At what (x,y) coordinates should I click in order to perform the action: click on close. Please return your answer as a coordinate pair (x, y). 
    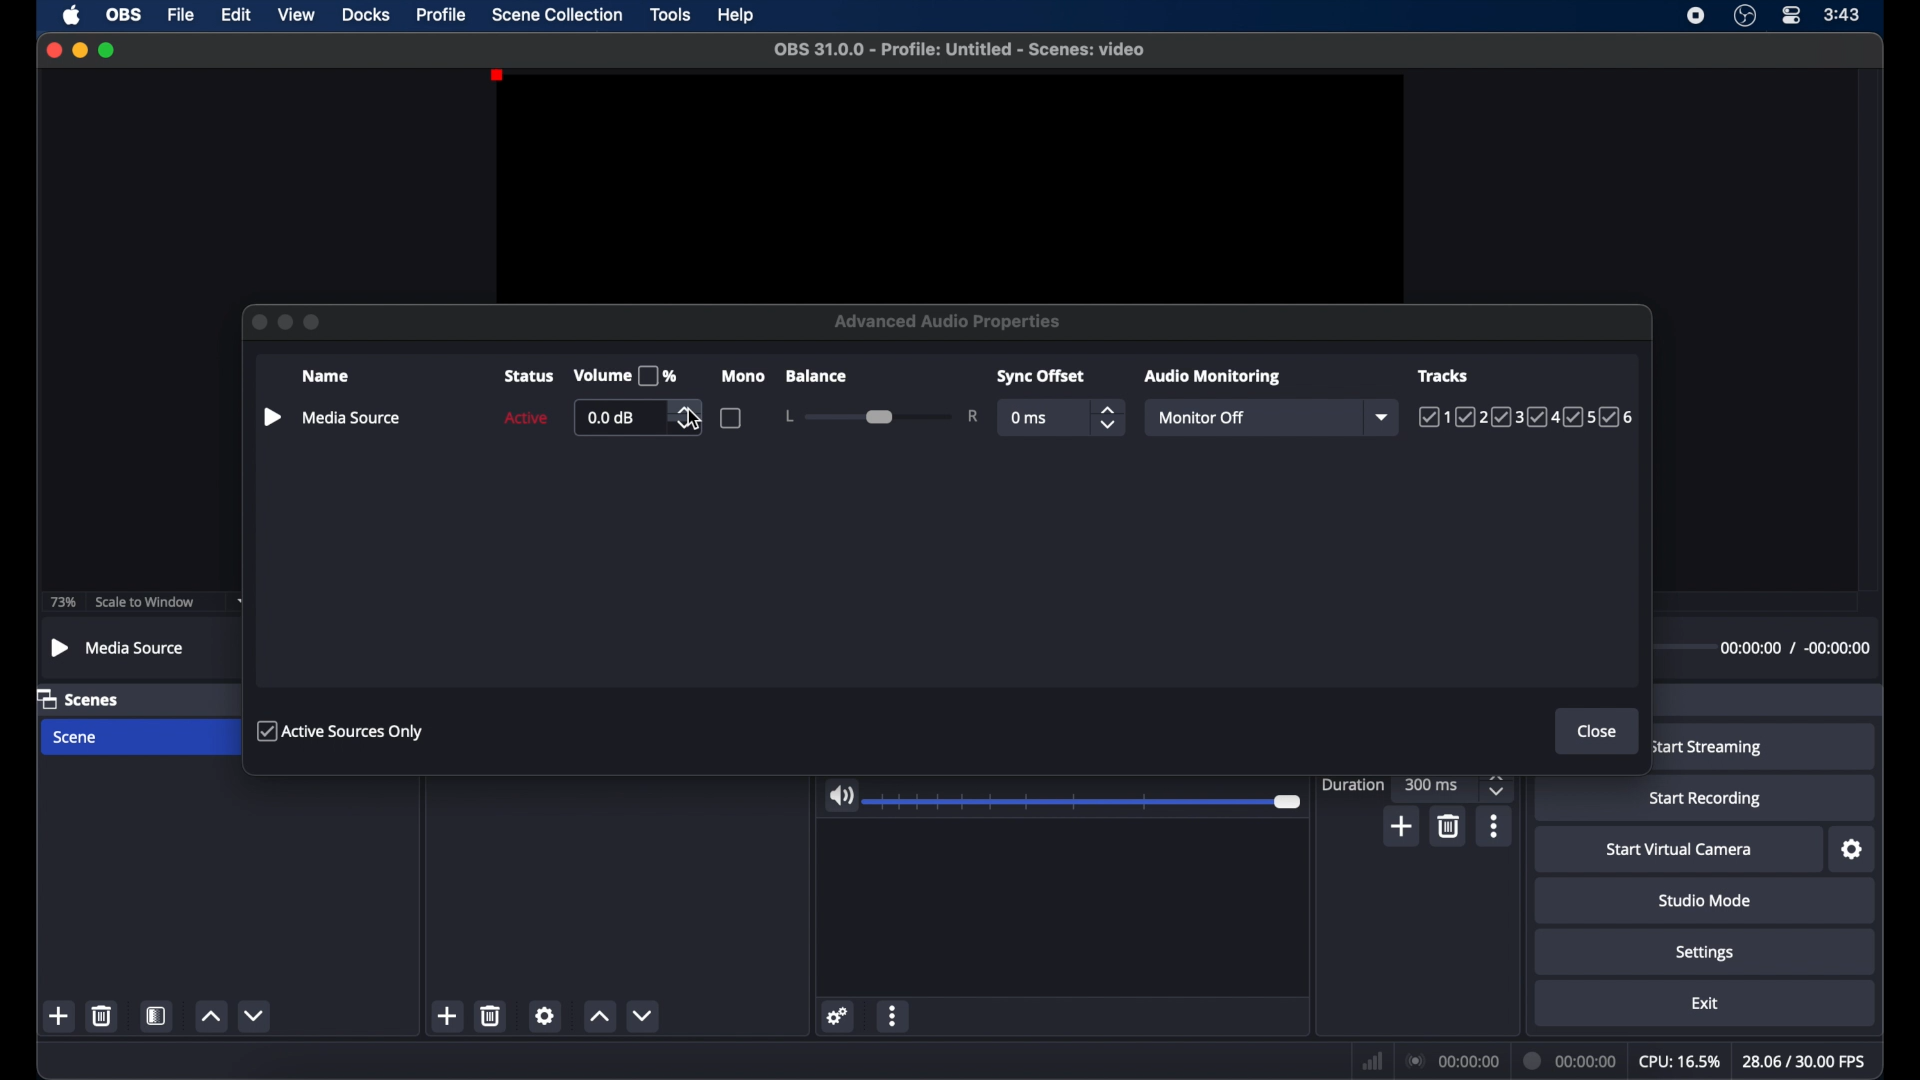
    Looking at the image, I should click on (54, 50).